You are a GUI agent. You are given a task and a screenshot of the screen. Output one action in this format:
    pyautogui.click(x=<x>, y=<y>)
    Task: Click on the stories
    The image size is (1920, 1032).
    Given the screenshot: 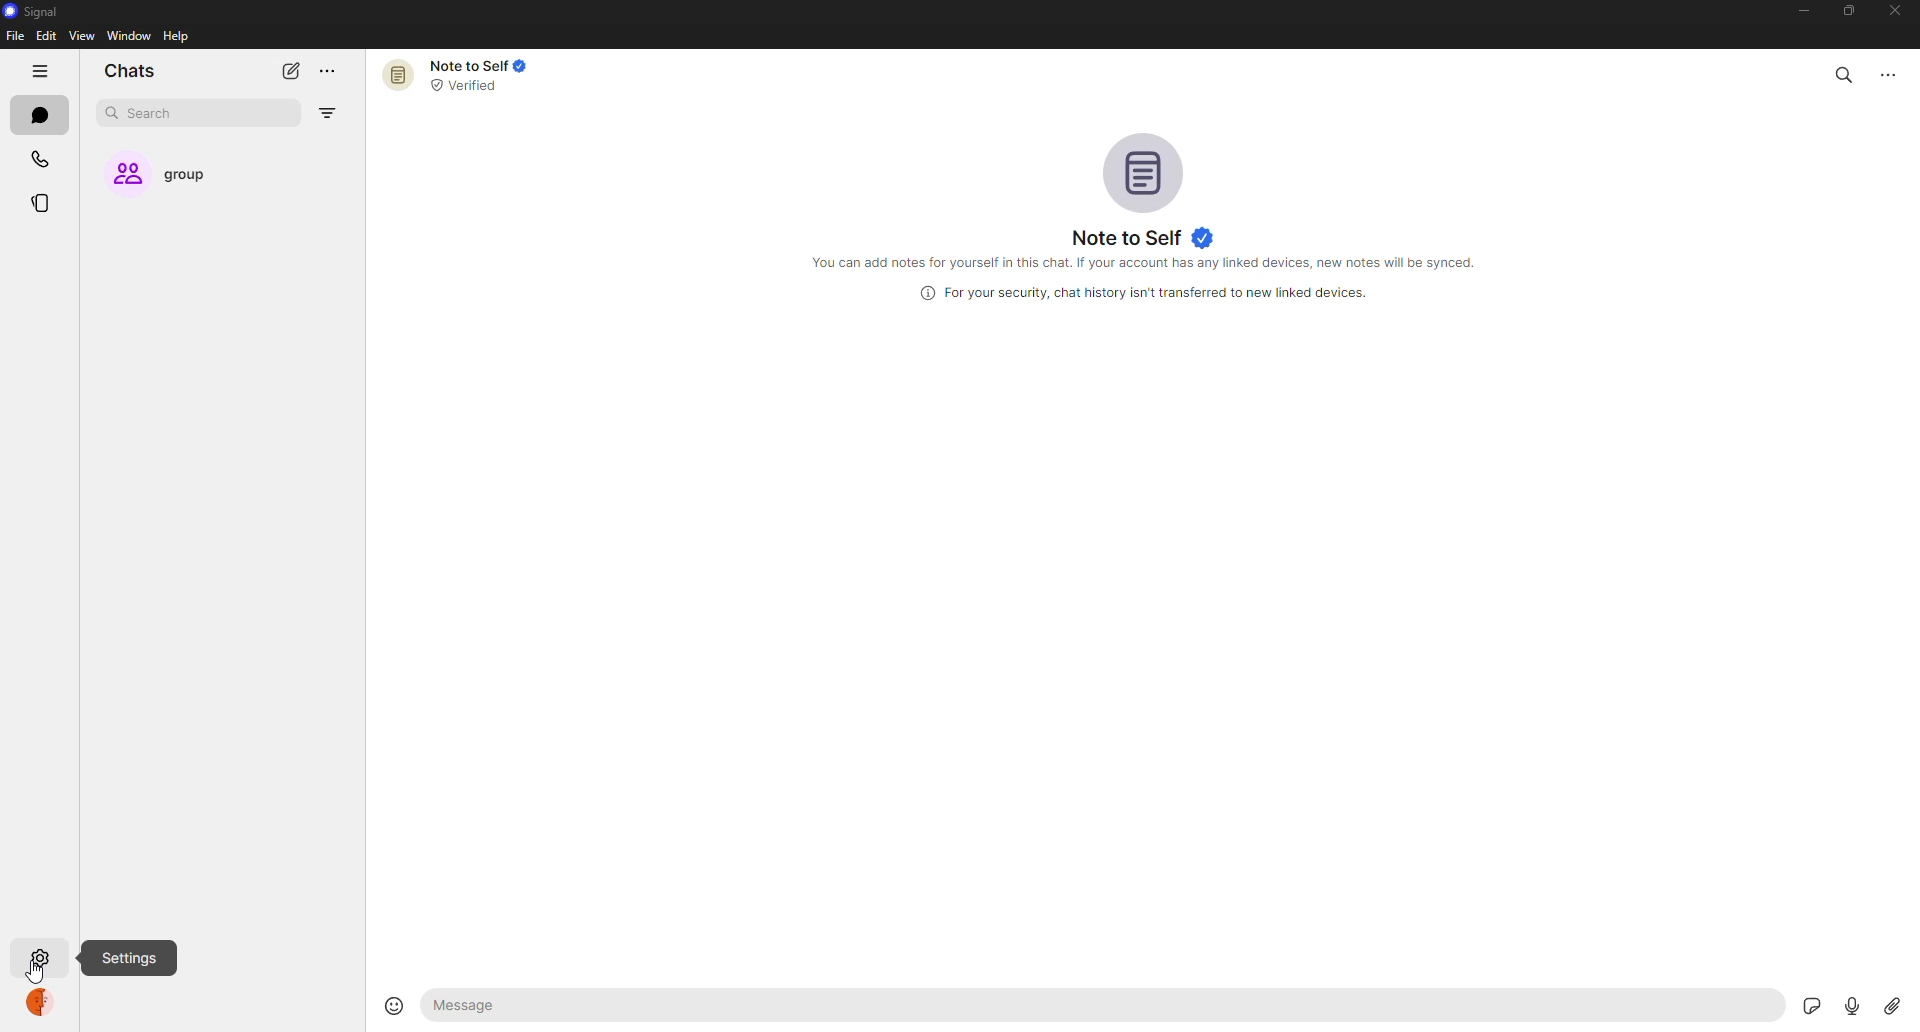 What is the action you would take?
    pyautogui.click(x=46, y=203)
    